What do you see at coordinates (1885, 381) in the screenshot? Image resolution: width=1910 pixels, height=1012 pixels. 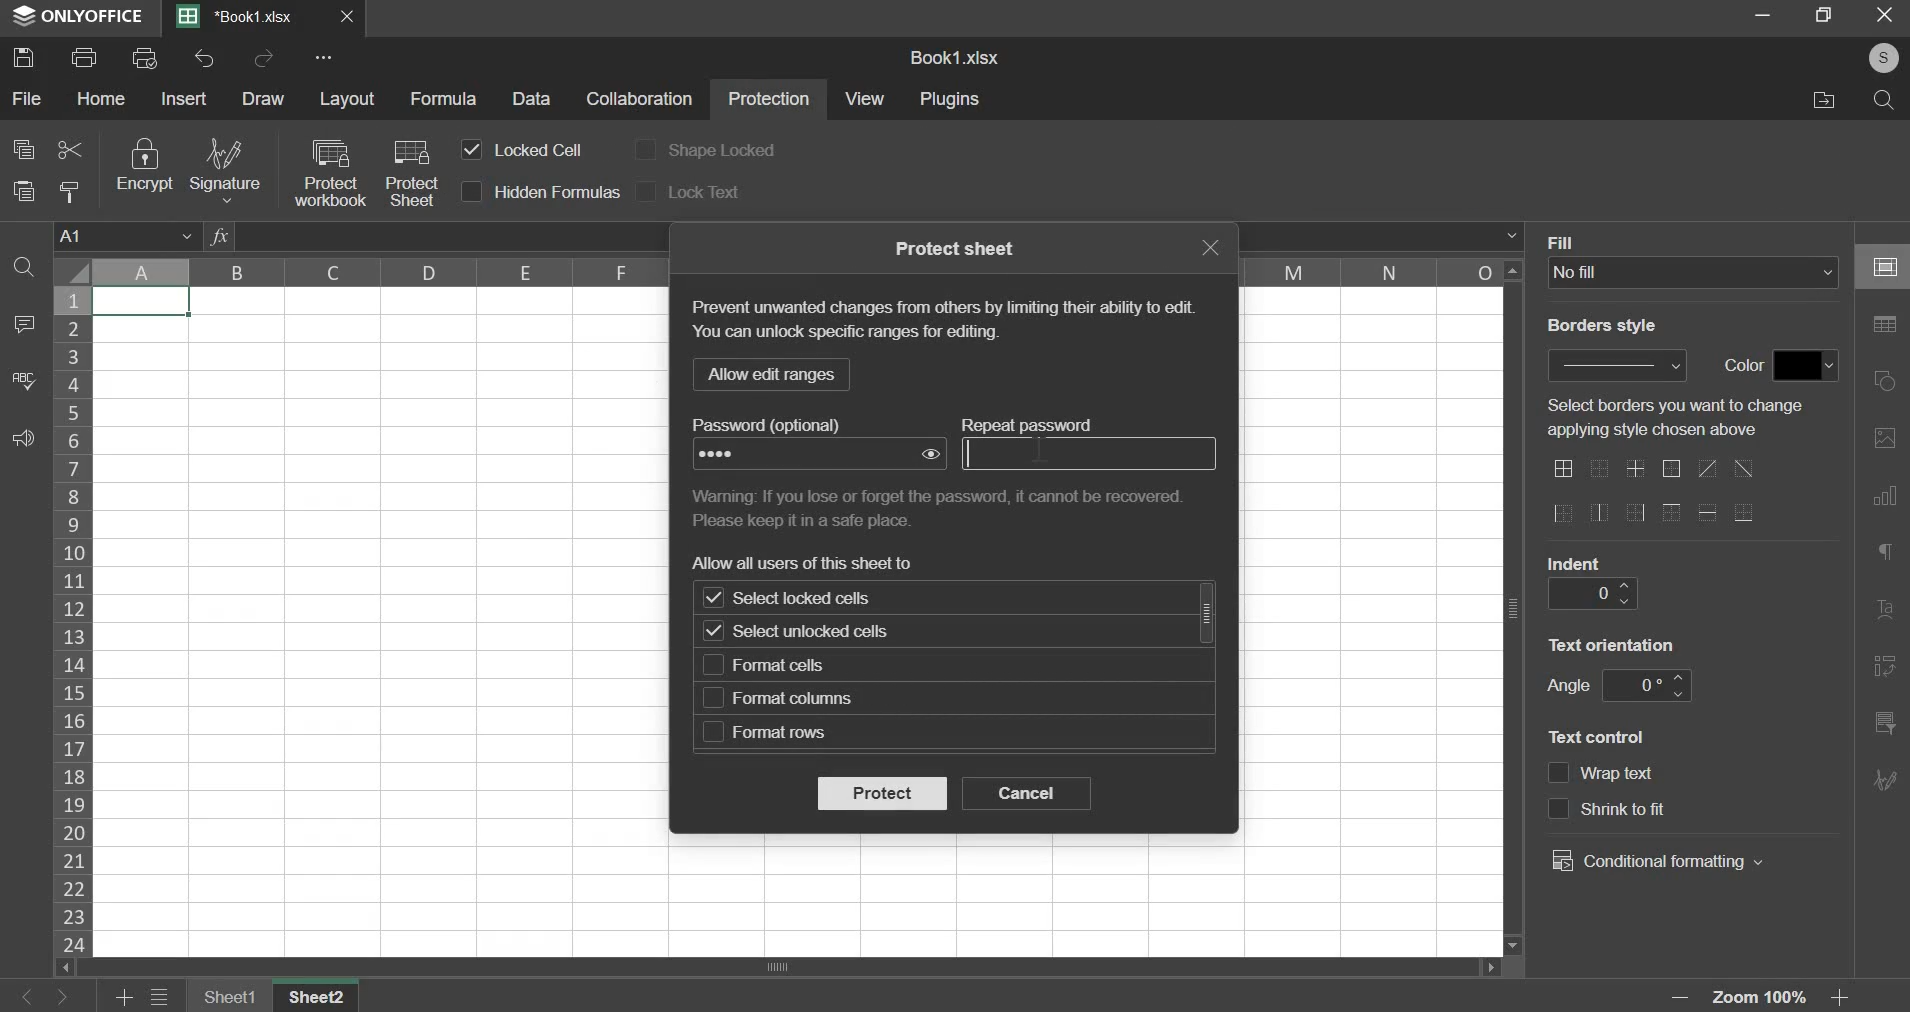 I see `right side bar` at bounding box center [1885, 381].